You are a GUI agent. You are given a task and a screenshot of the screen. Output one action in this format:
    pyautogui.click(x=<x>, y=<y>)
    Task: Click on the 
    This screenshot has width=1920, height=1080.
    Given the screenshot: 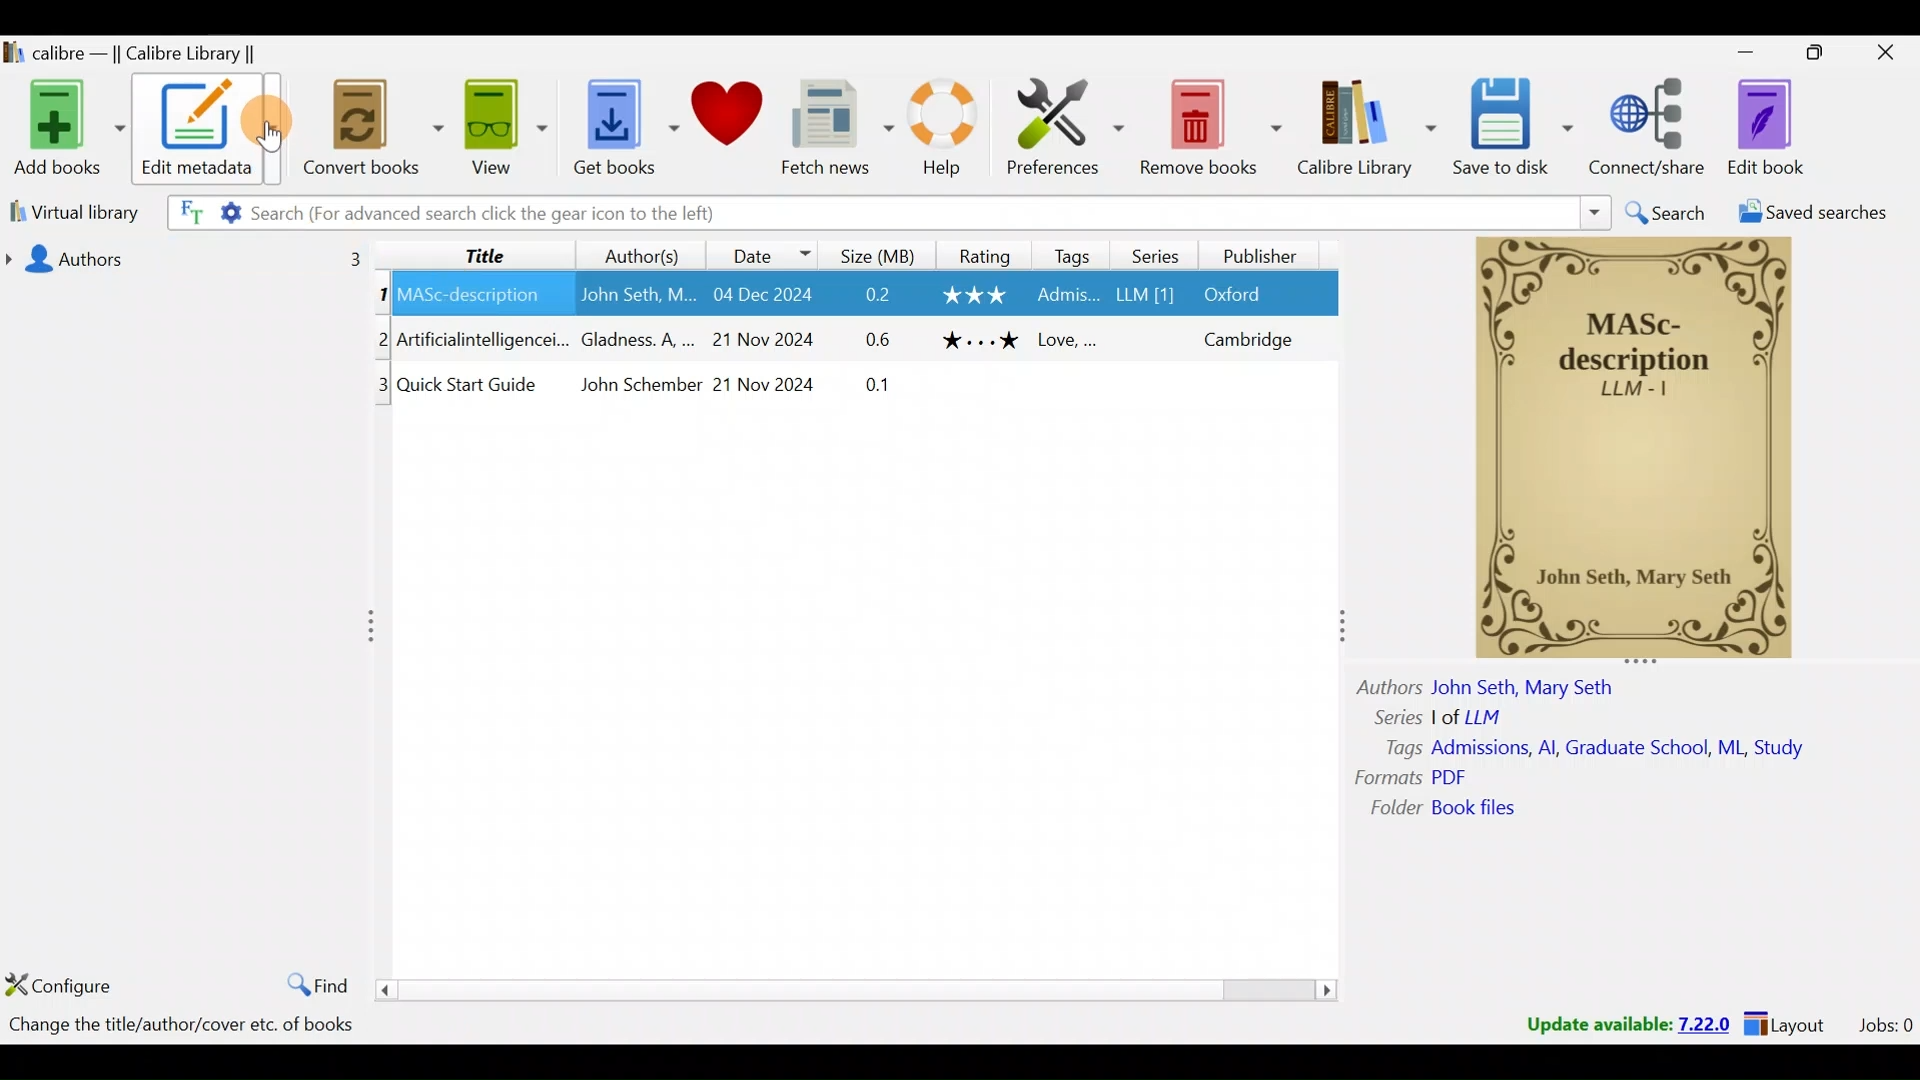 What is the action you would take?
    pyautogui.click(x=639, y=341)
    